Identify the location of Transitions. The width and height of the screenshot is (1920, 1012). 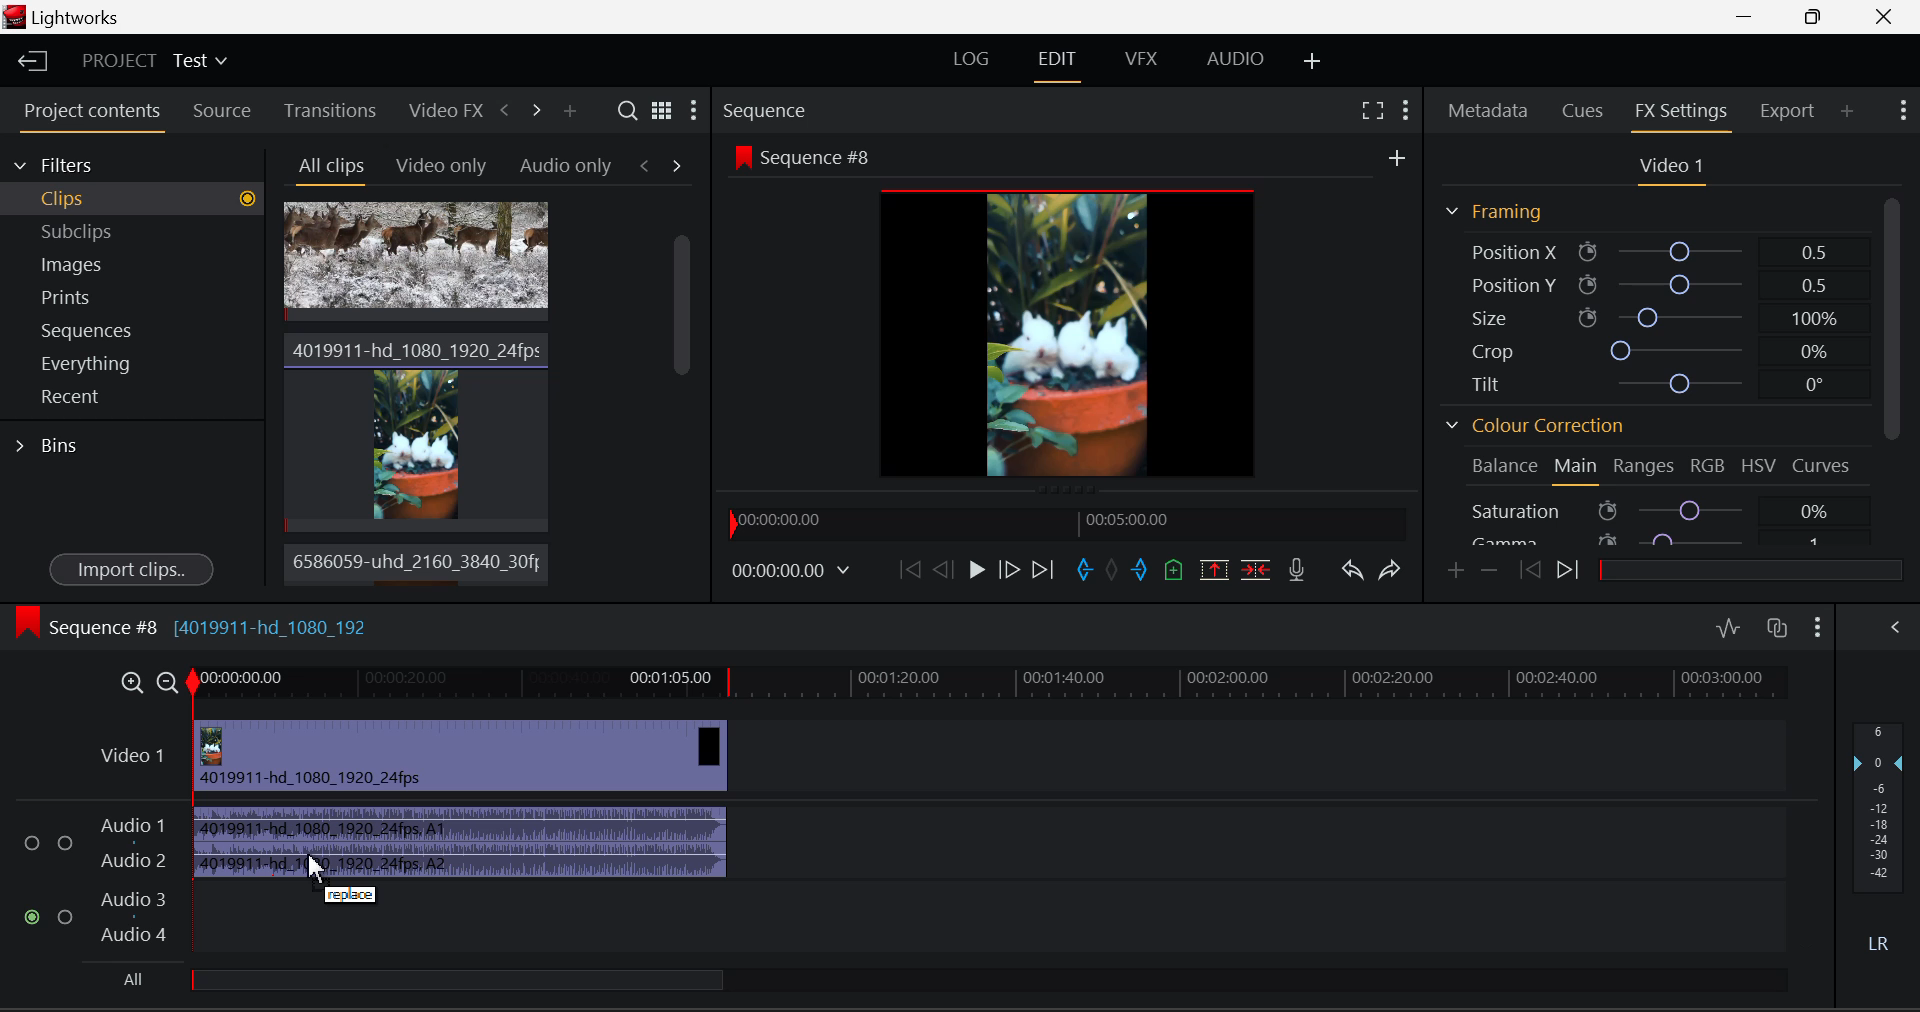
(329, 109).